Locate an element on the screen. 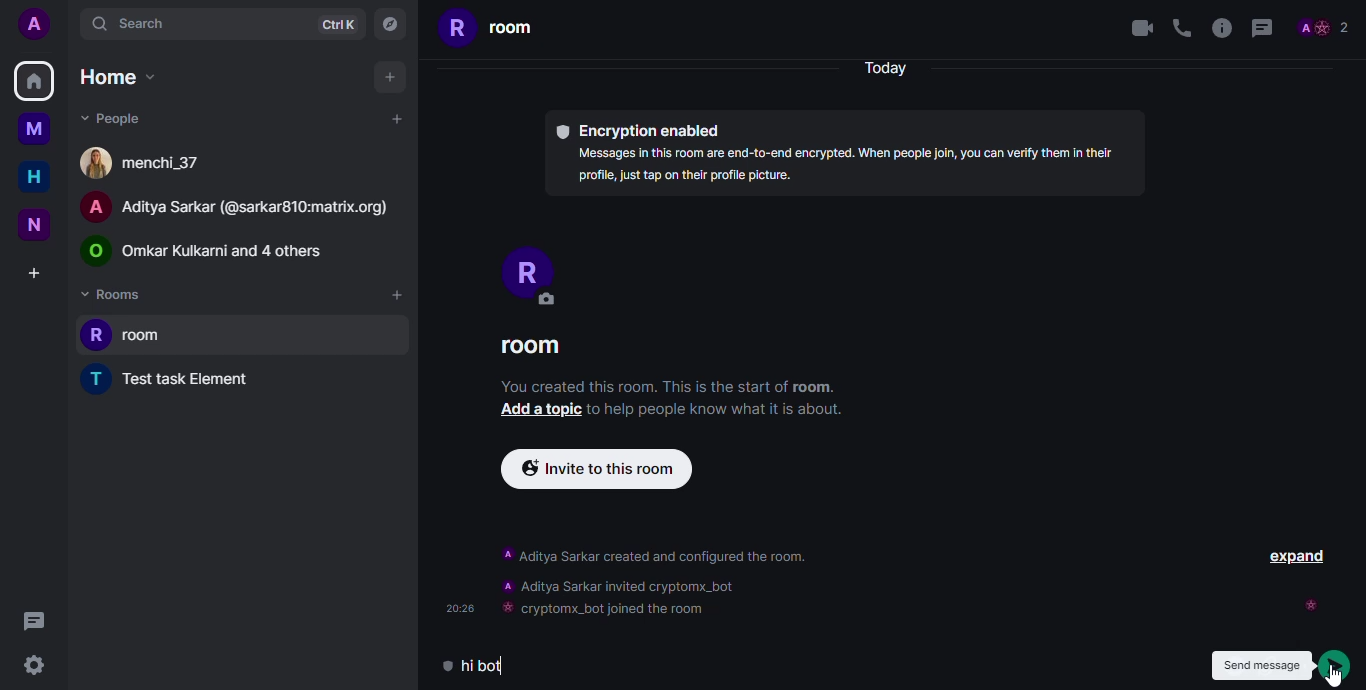  Profile is located at coordinates (1327, 25).